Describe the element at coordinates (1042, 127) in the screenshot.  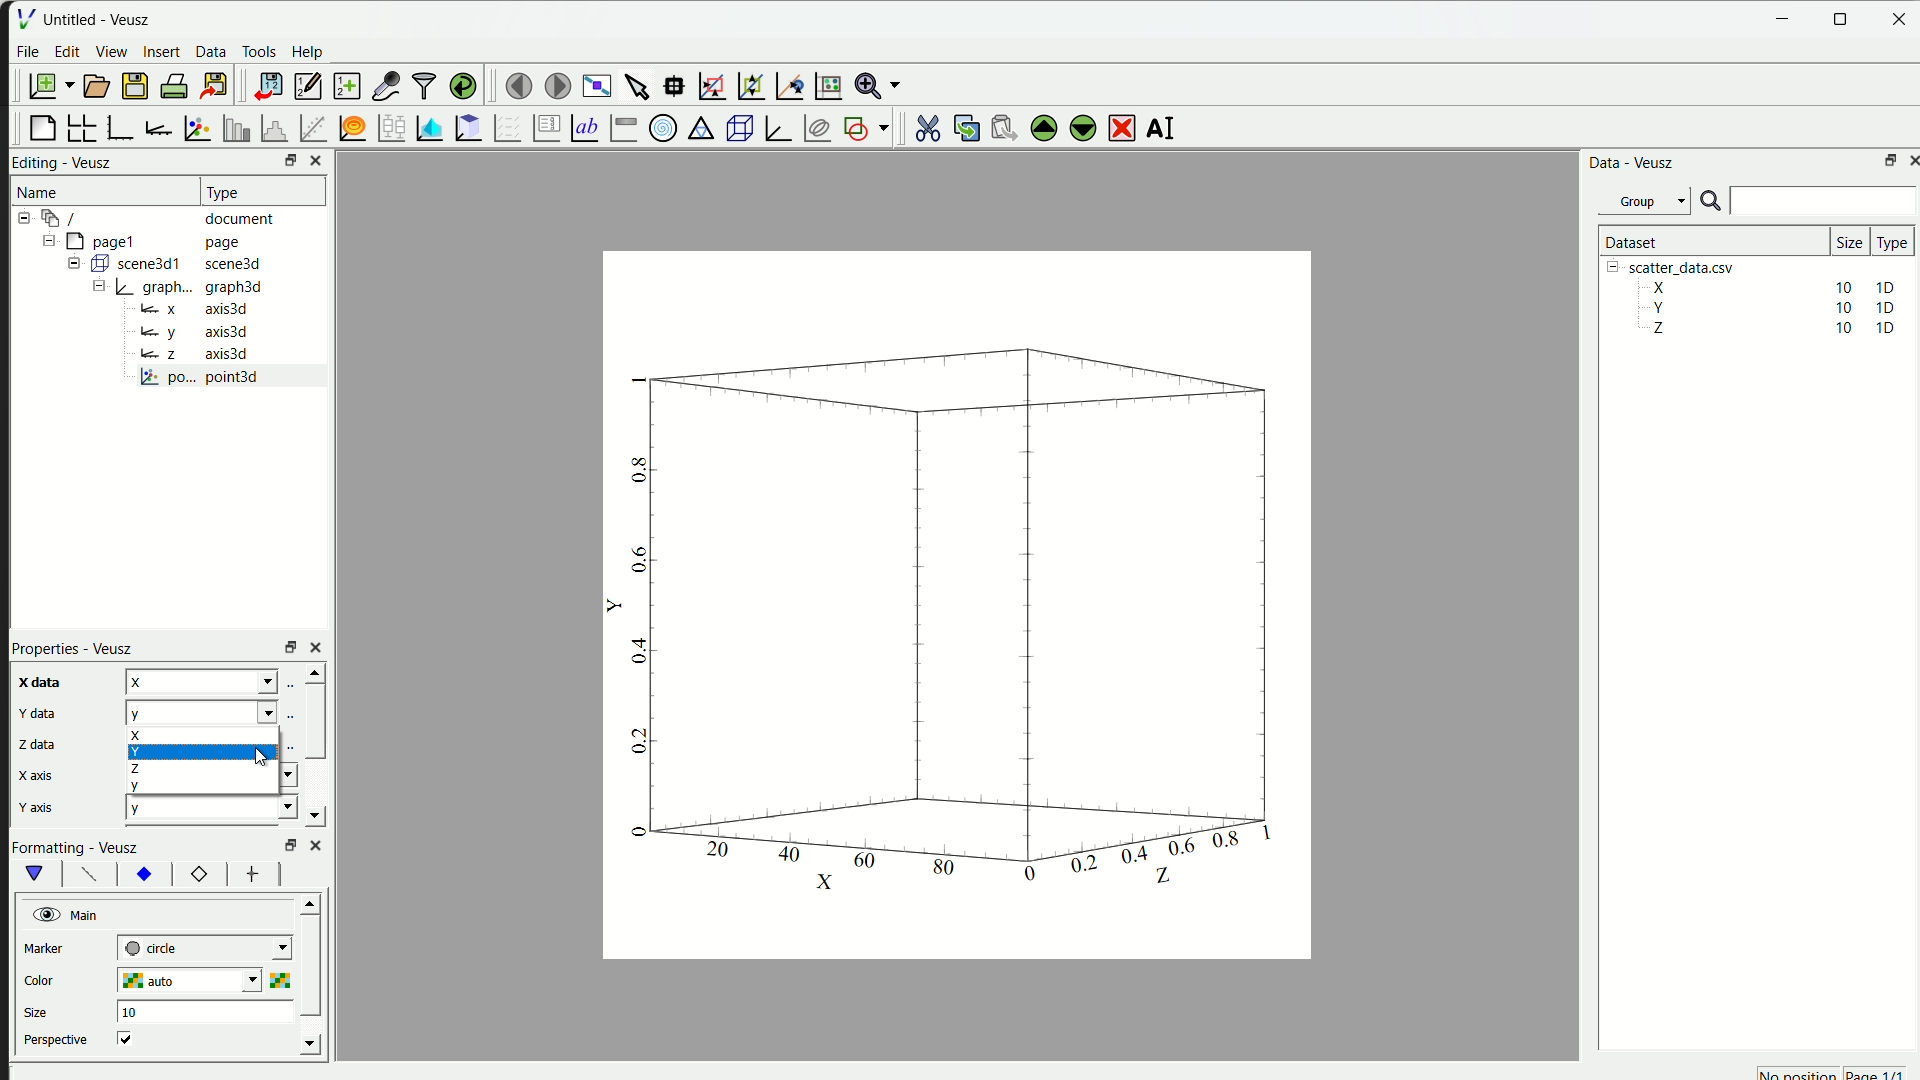
I see `move up the selected widget` at that location.